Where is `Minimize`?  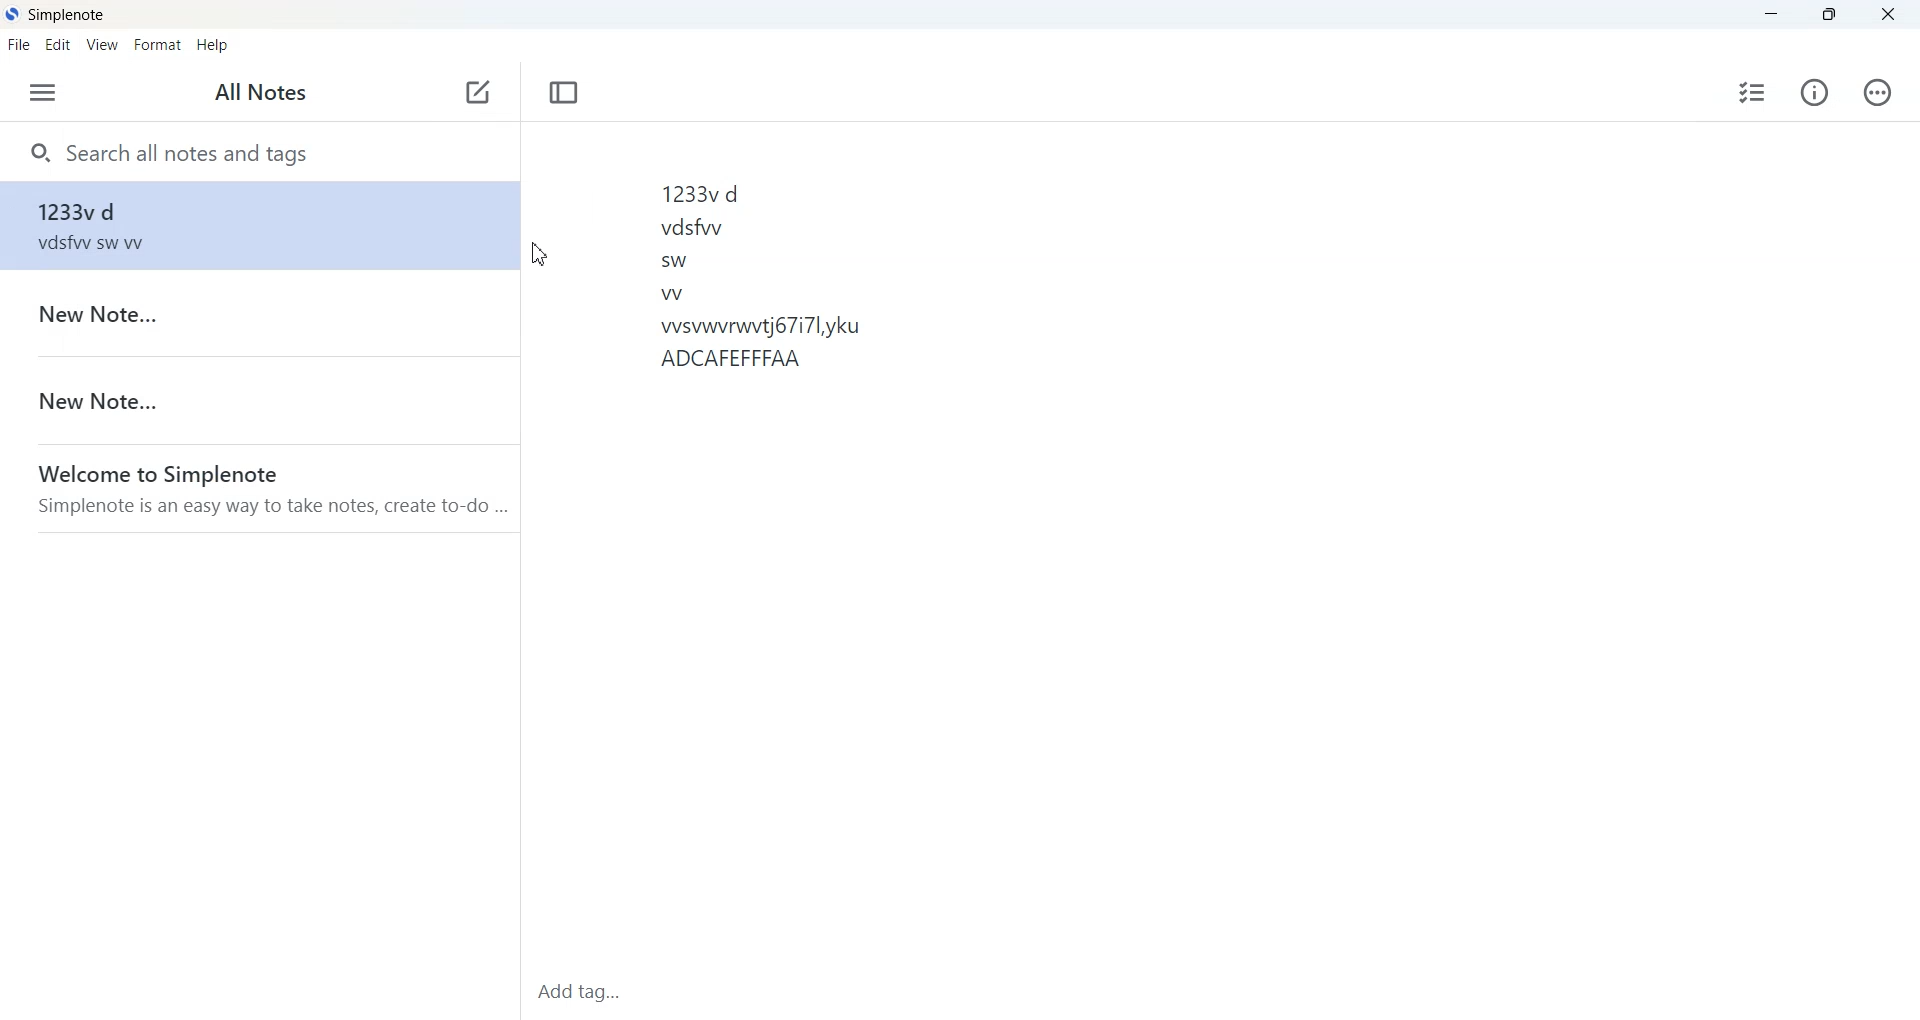 Minimize is located at coordinates (1771, 15).